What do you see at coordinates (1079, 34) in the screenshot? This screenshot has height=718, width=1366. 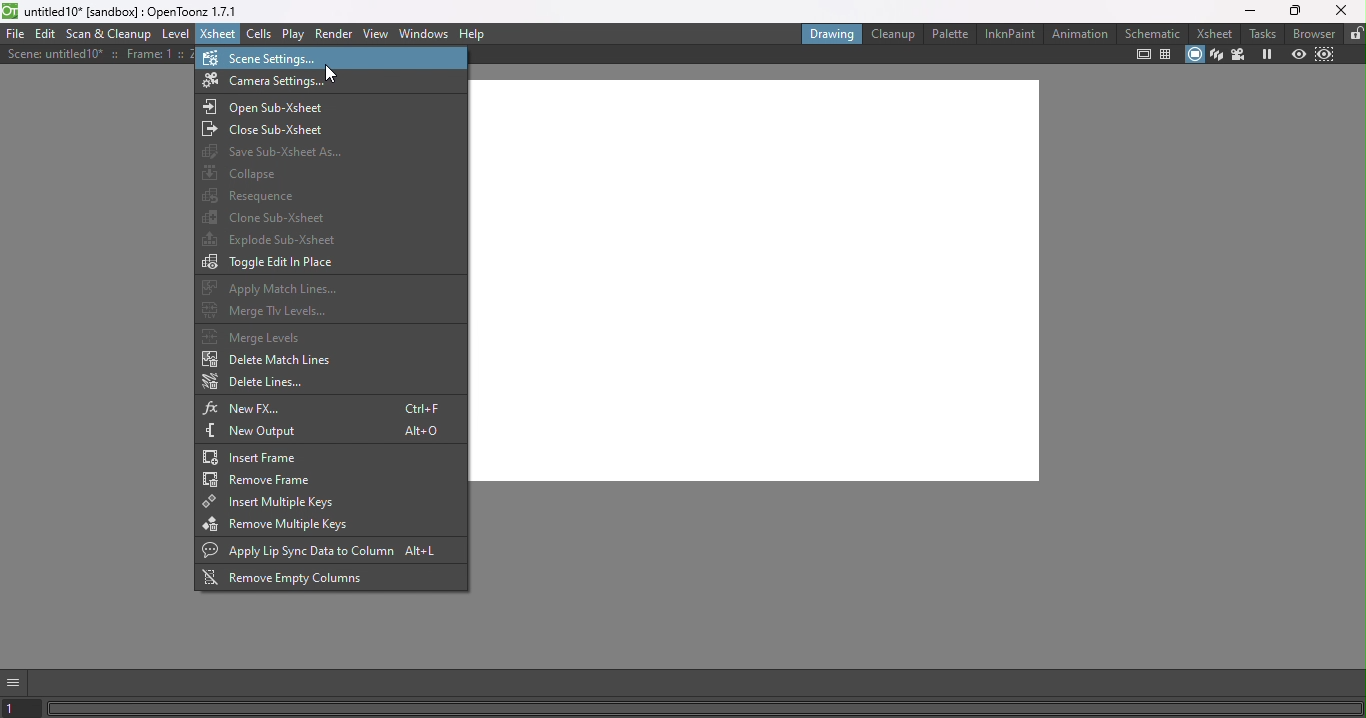 I see `Animation` at bounding box center [1079, 34].